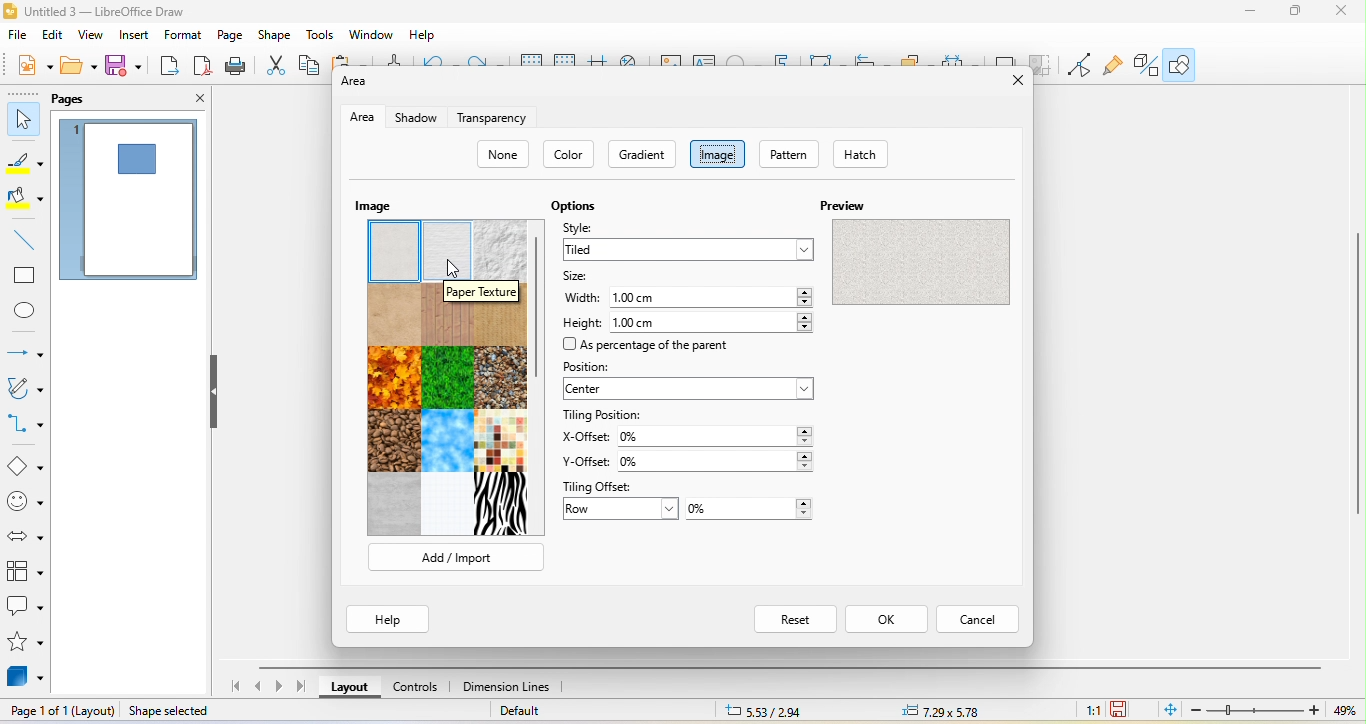  What do you see at coordinates (24, 241) in the screenshot?
I see `line` at bounding box center [24, 241].